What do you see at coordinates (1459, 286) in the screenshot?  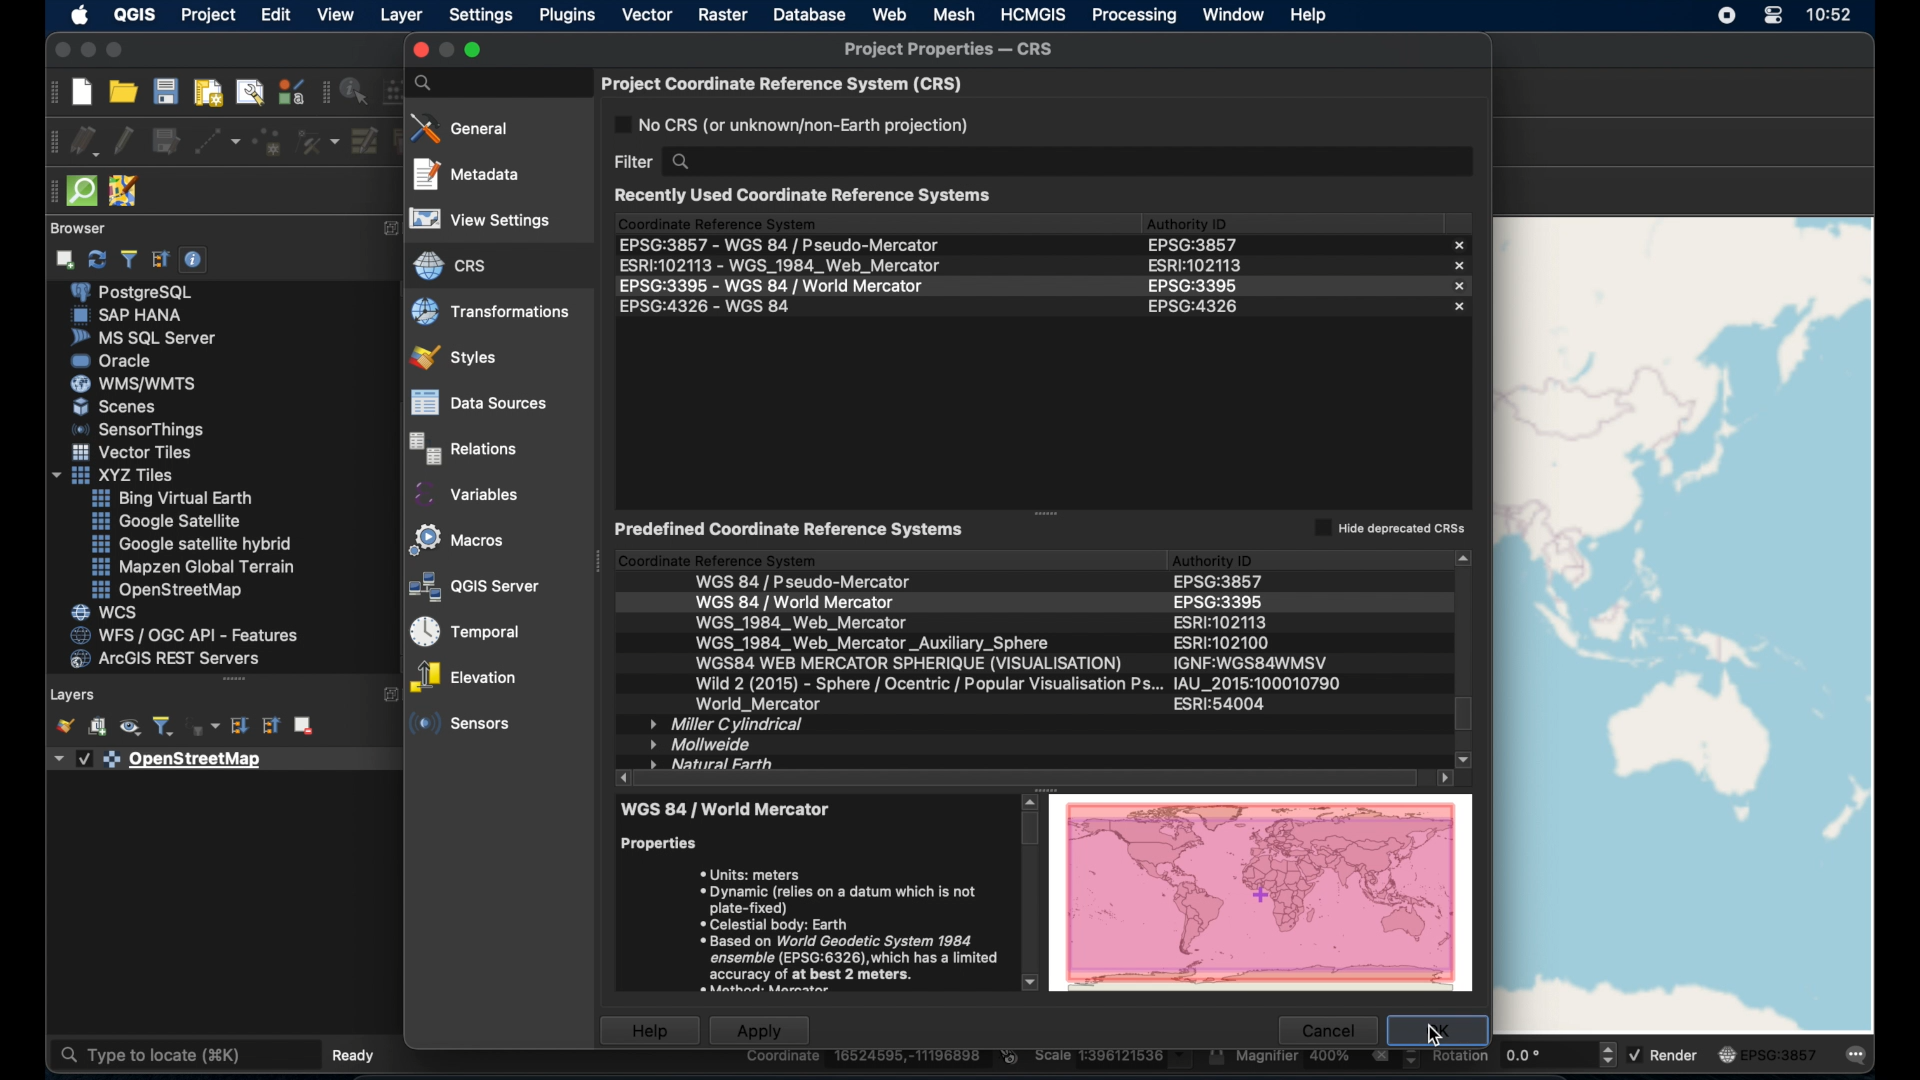 I see `close` at bounding box center [1459, 286].